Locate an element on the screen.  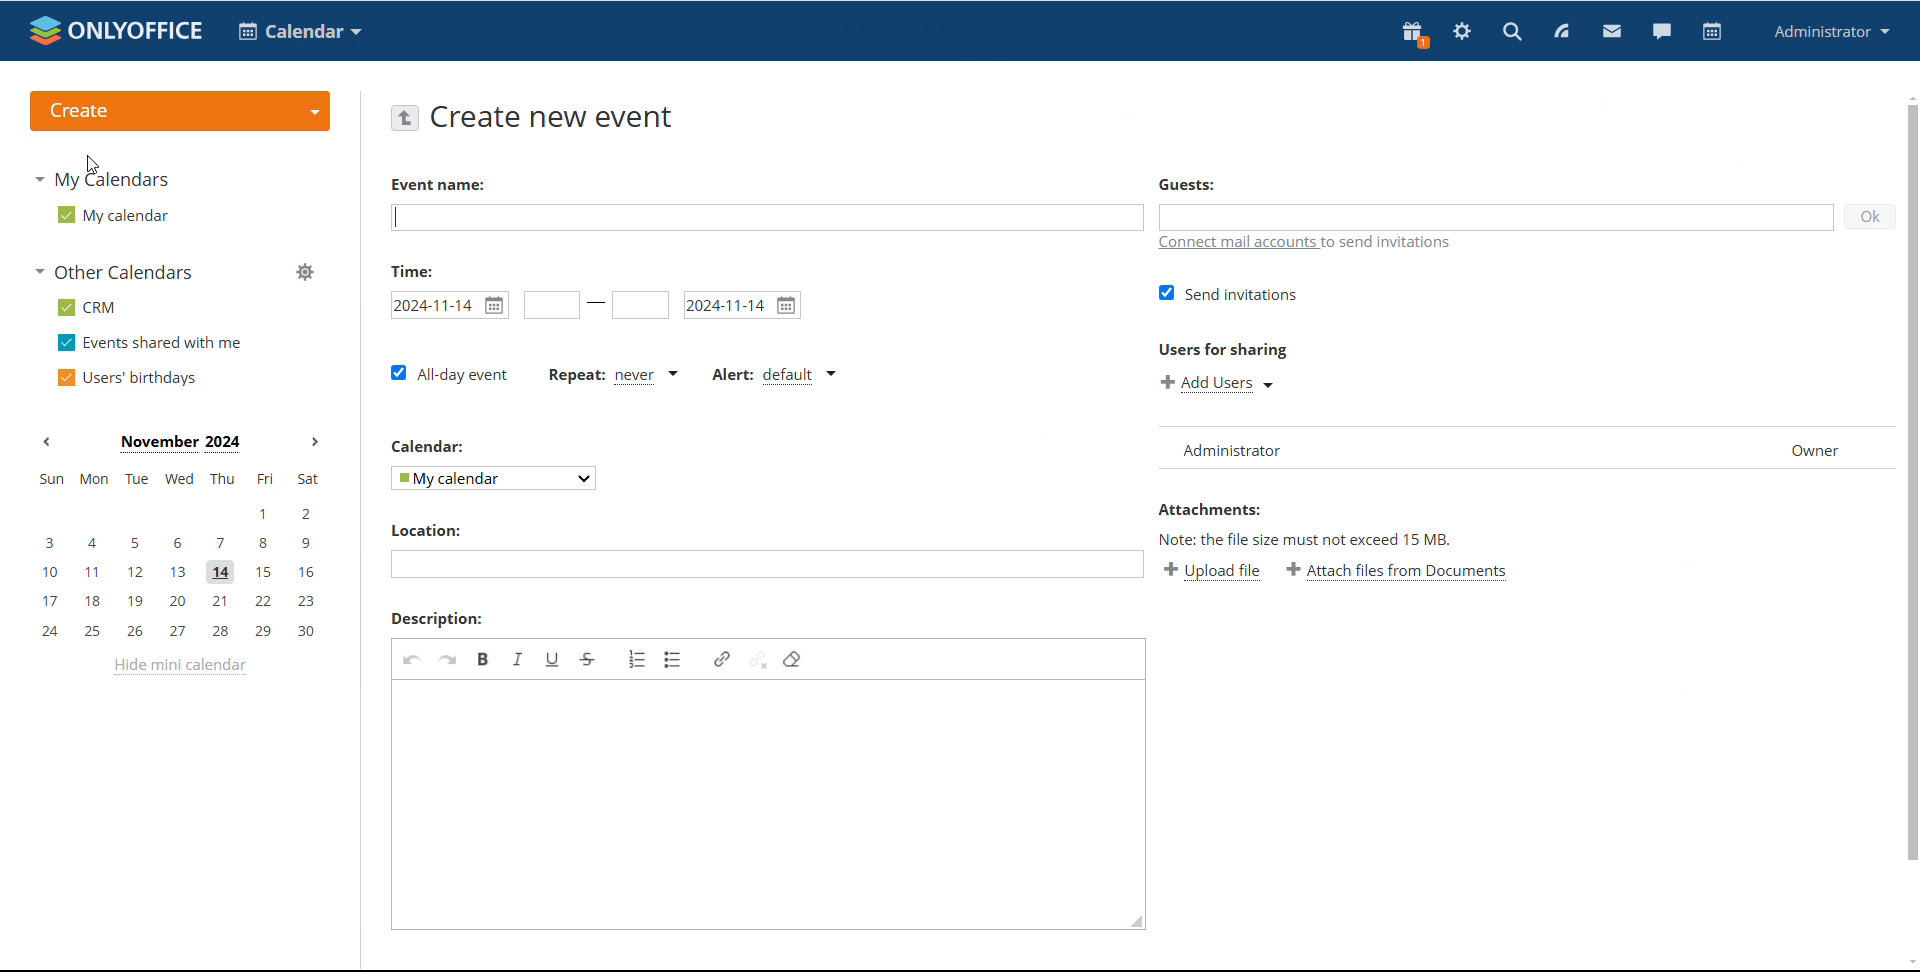
logo is located at coordinates (116, 30).